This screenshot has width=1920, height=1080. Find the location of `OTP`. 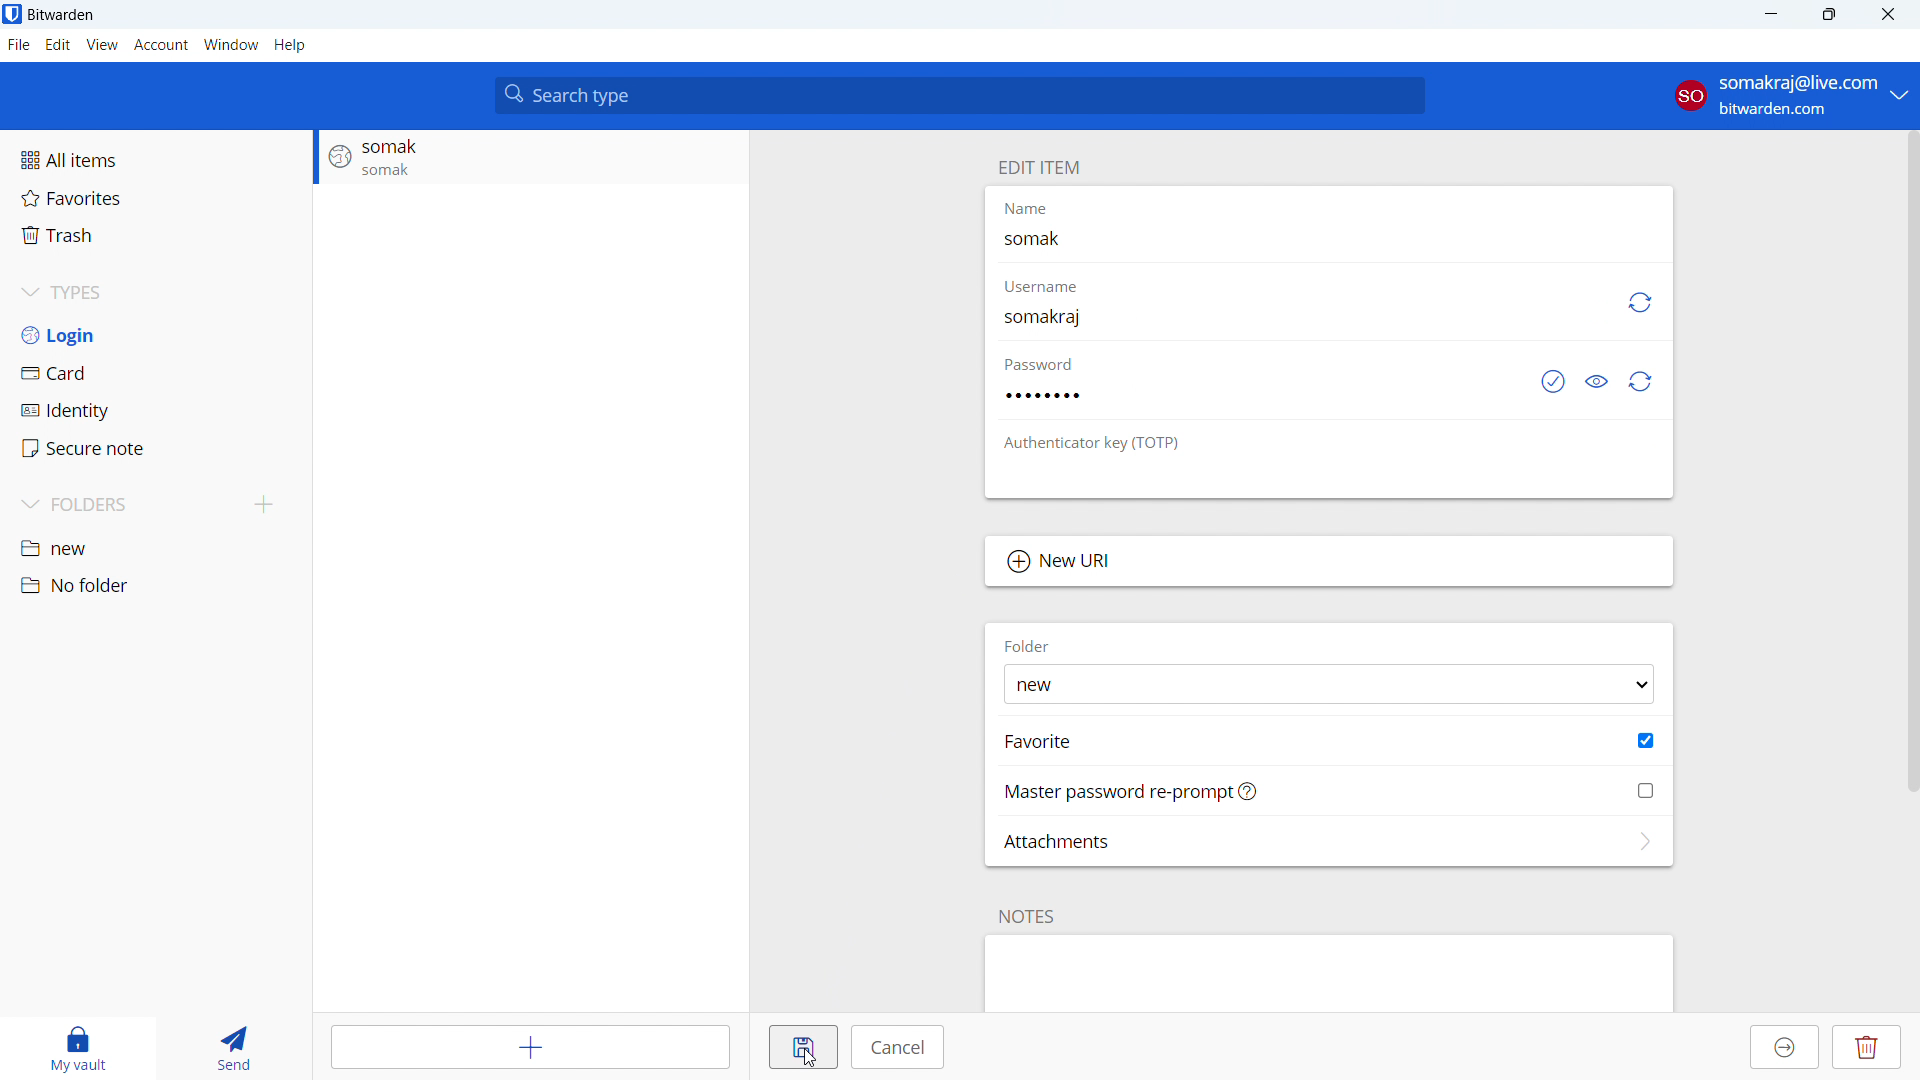

OTP is located at coordinates (1105, 444).